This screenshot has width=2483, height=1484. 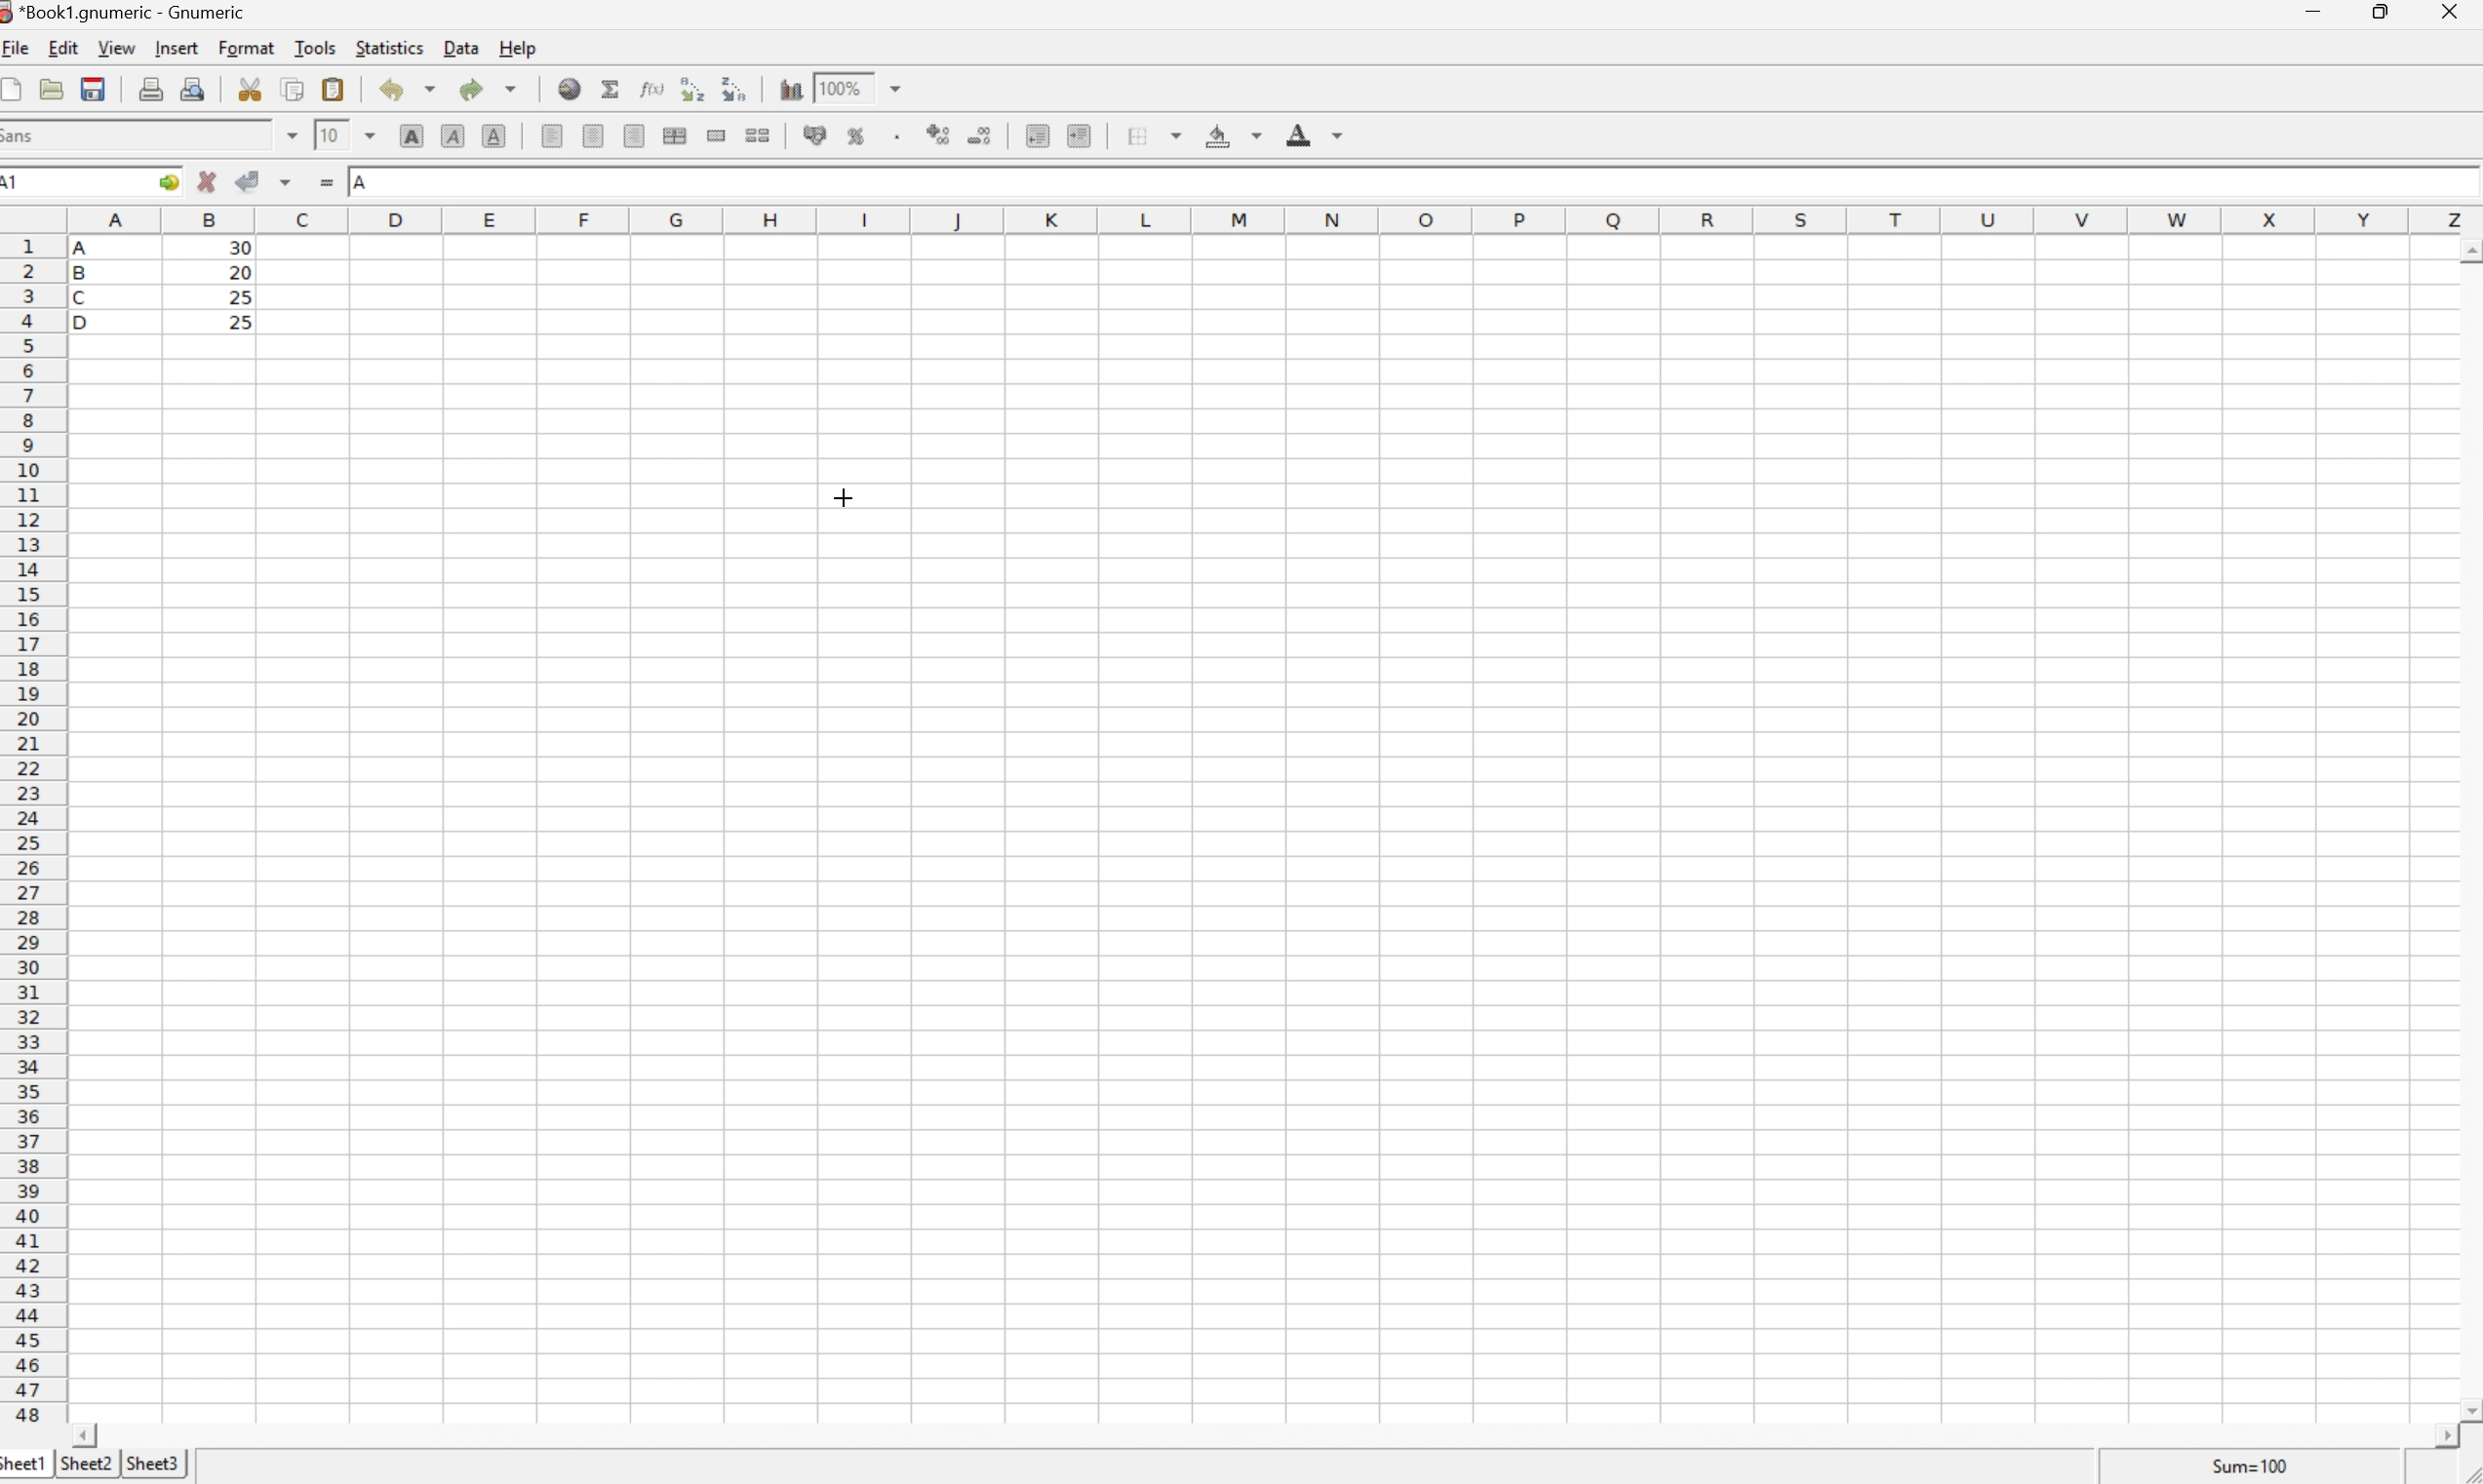 What do you see at coordinates (840, 494) in the screenshot?
I see `Cursor` at bounding box center [840, 494].